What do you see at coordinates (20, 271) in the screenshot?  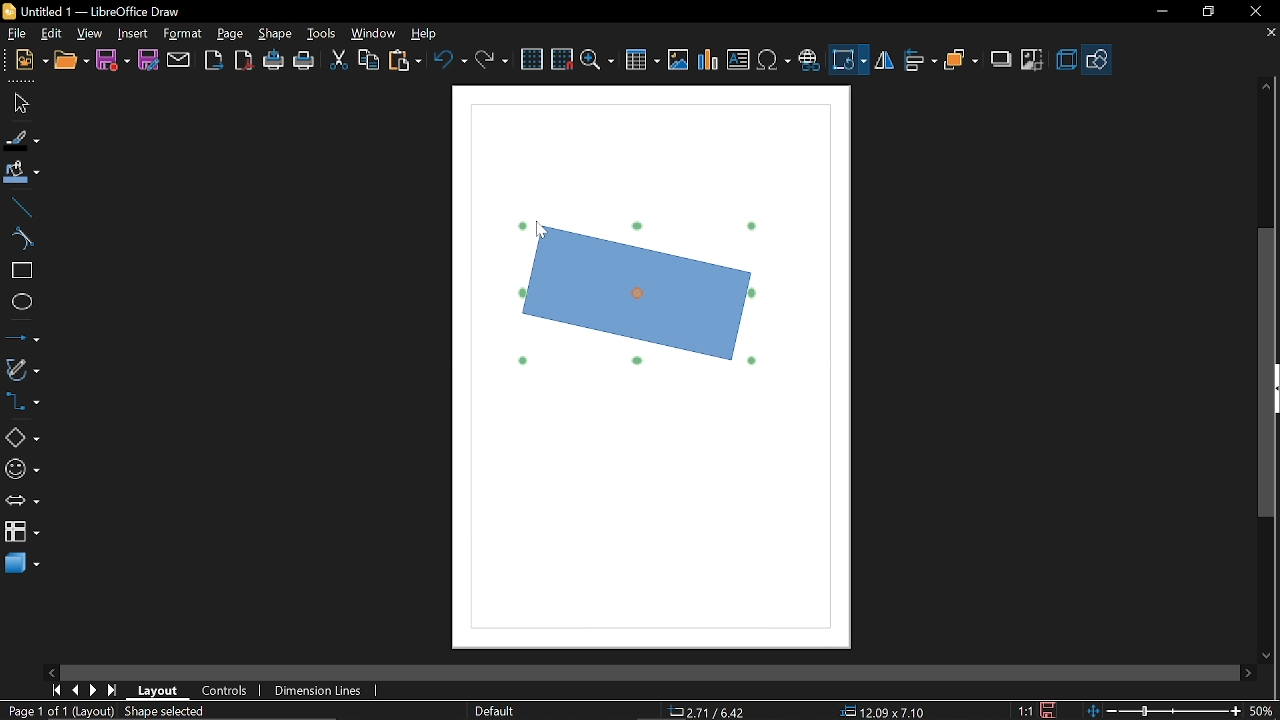 I see `rectangle` at bounding box center [20, 271].